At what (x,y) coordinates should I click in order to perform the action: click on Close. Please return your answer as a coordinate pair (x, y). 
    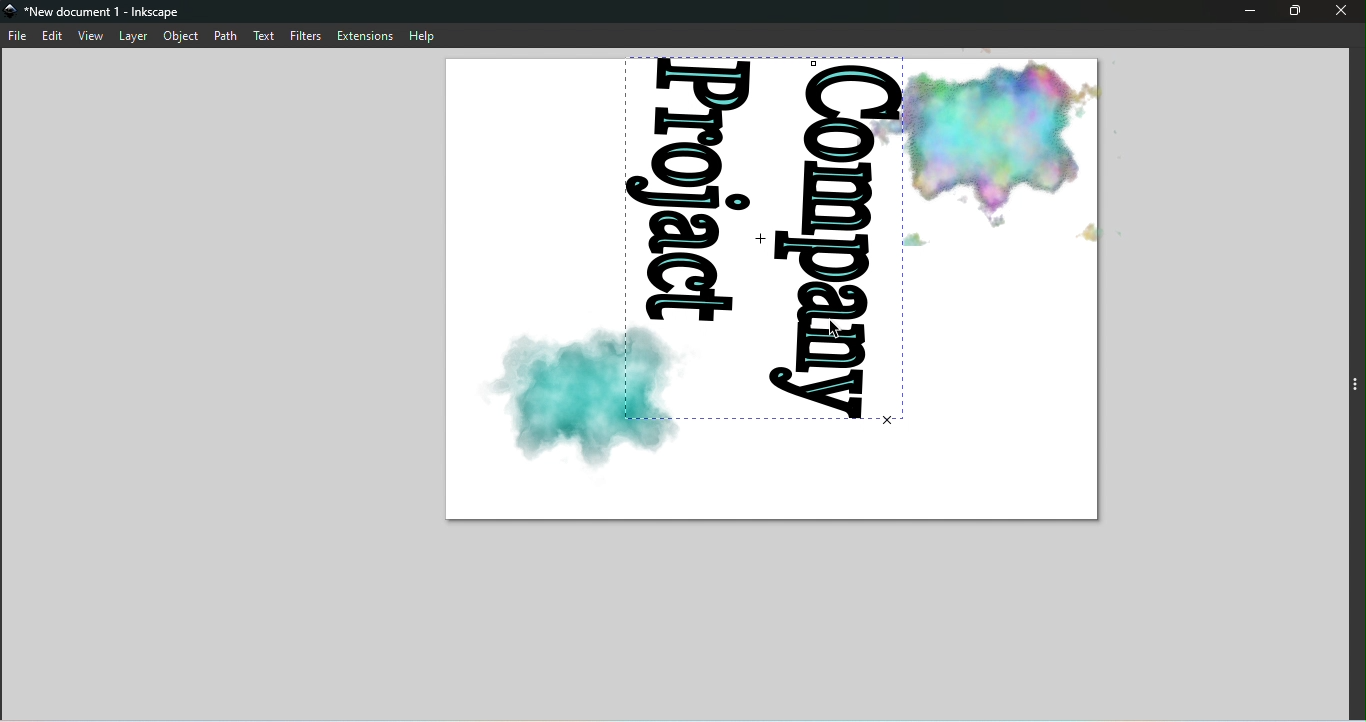
    Looking at the image, I should click on (1345, 13).